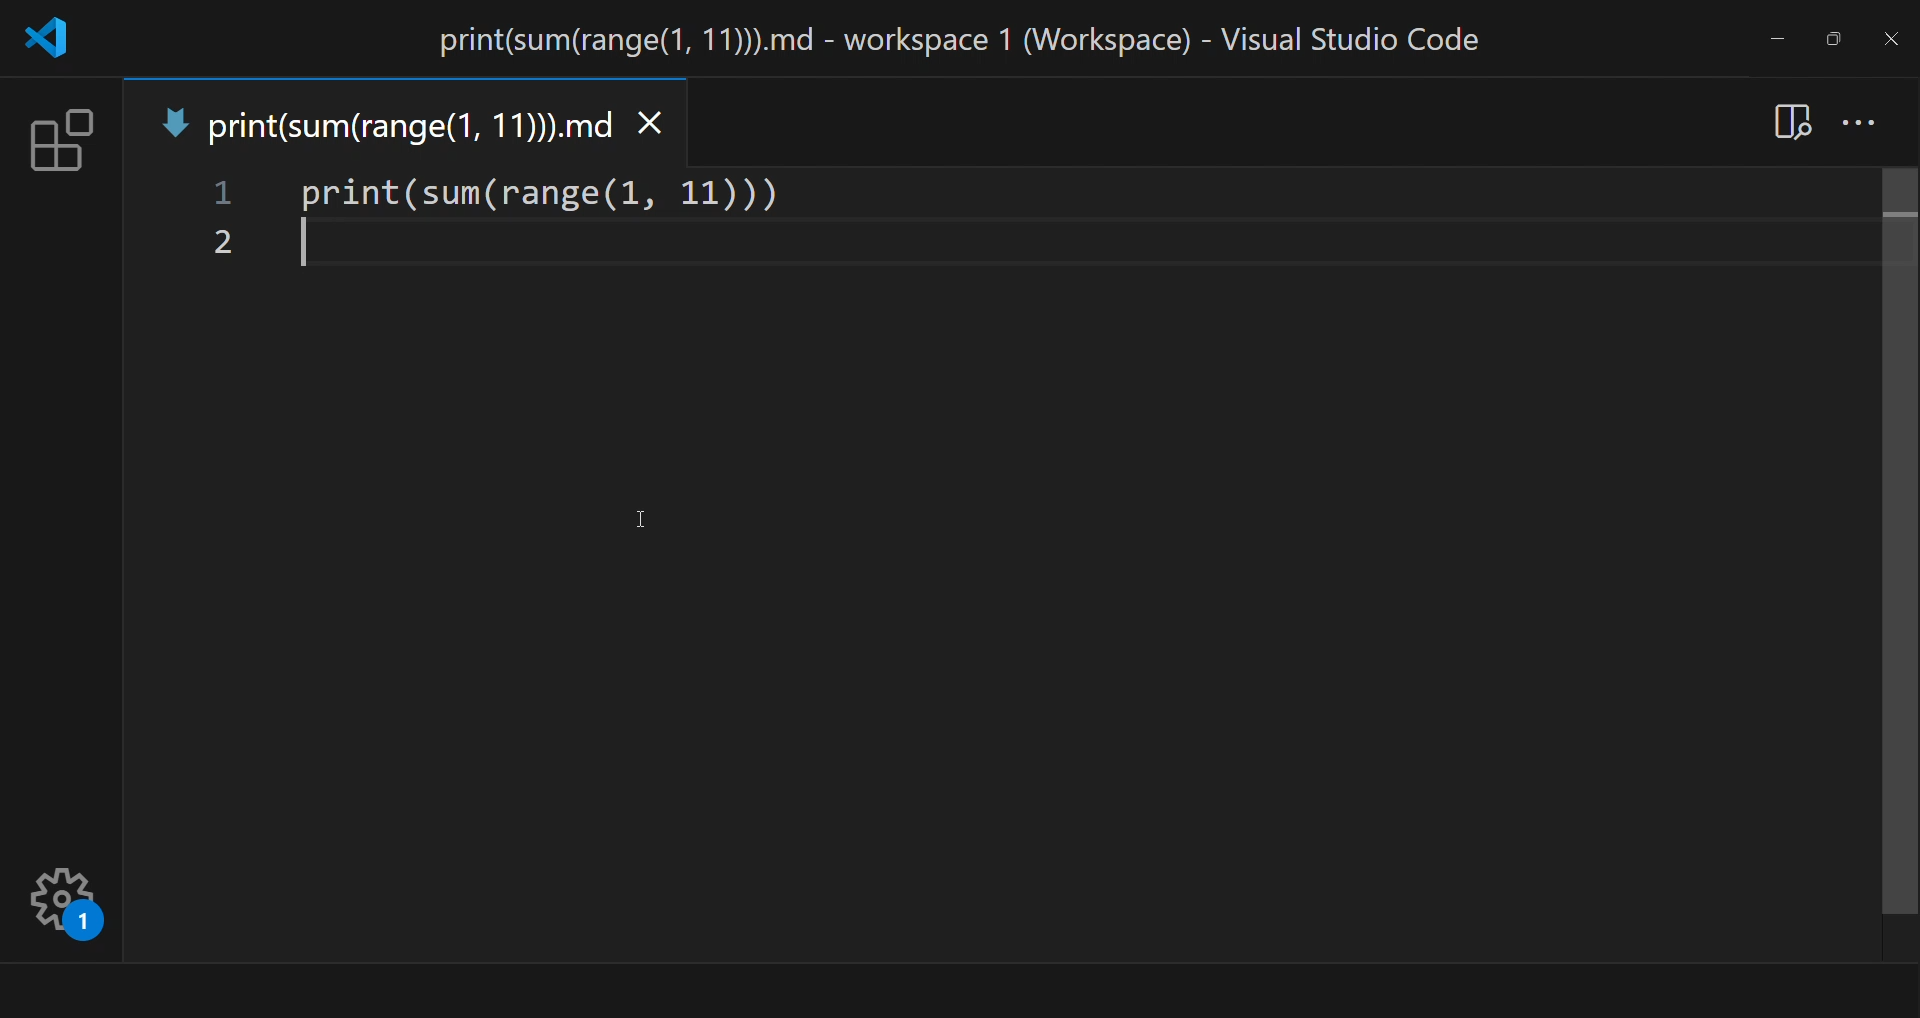 The width and height of the screenshot is (1920, 1018). Describe the element at coordinates (1891, 44) in the screenshot. I see `close` at that location.